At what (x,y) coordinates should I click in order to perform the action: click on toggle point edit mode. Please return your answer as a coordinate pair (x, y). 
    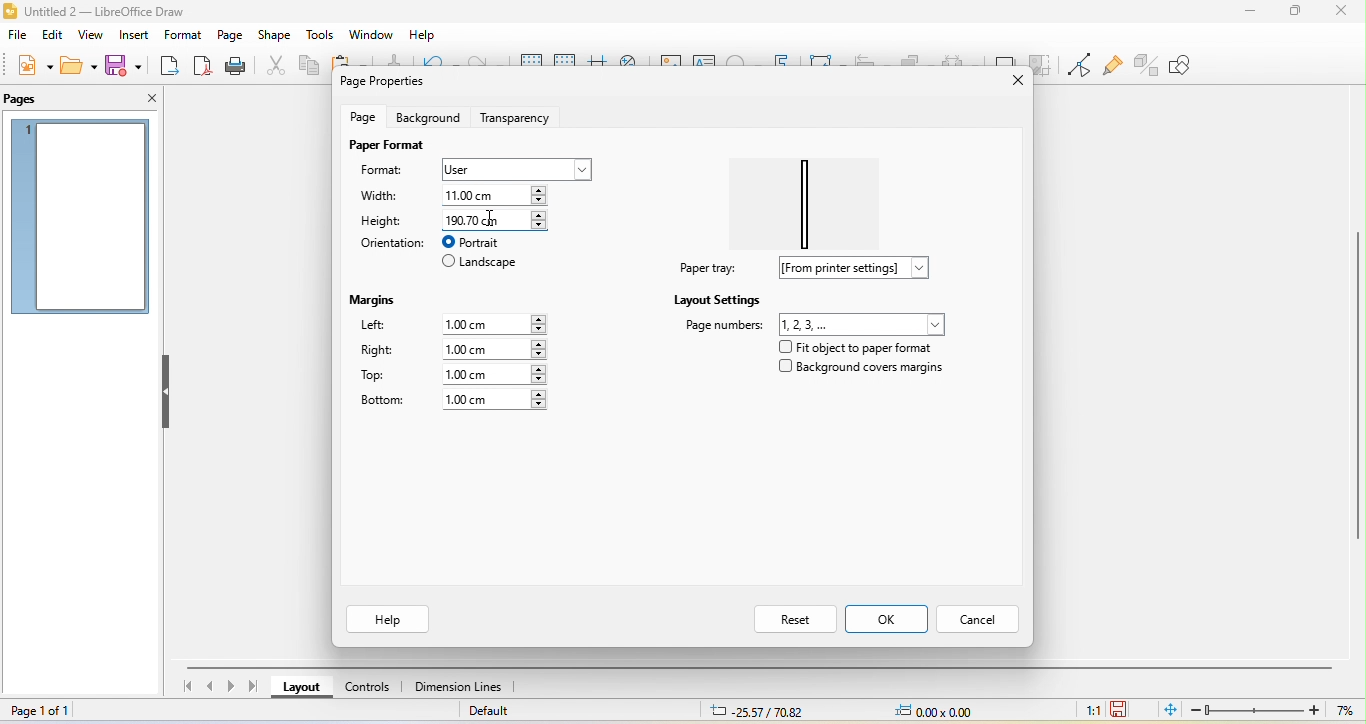
    Looking at the image, I should click on (1078, 65).